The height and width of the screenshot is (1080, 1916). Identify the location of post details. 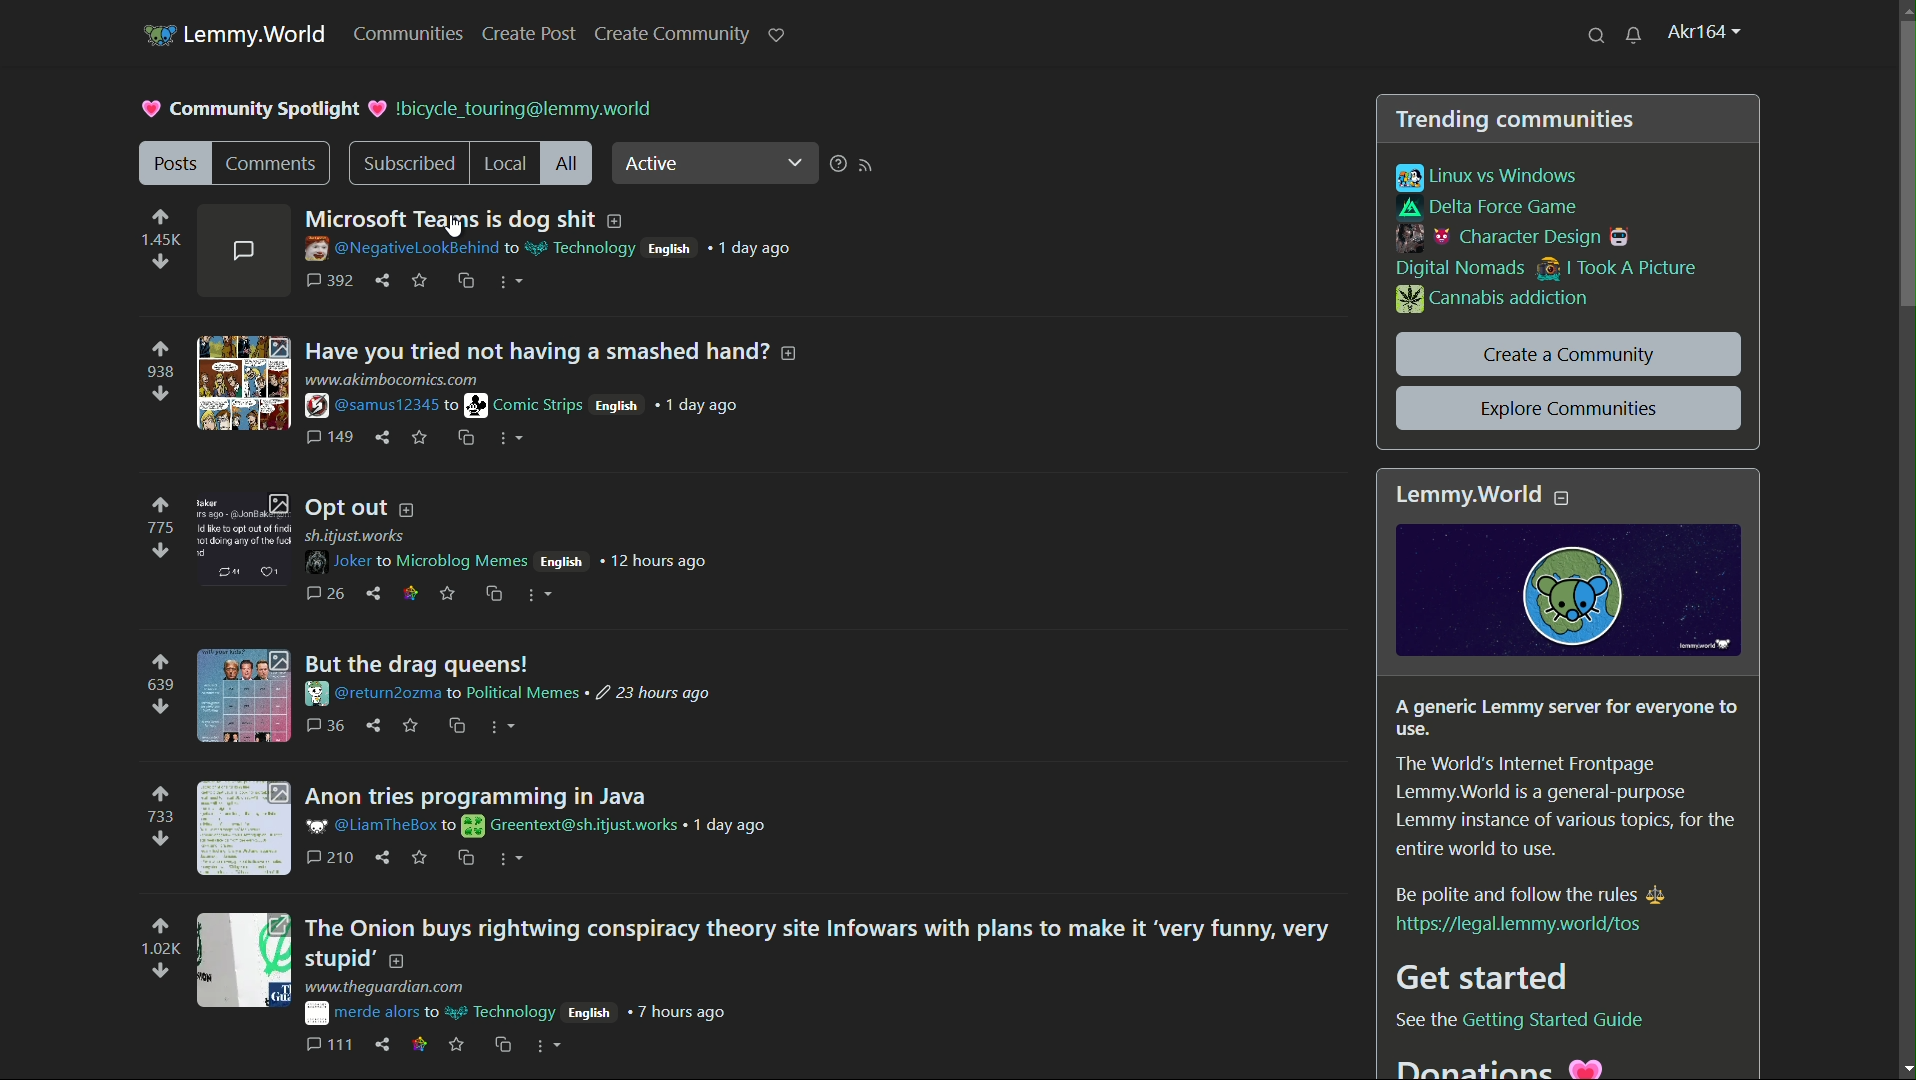
(518, 694).